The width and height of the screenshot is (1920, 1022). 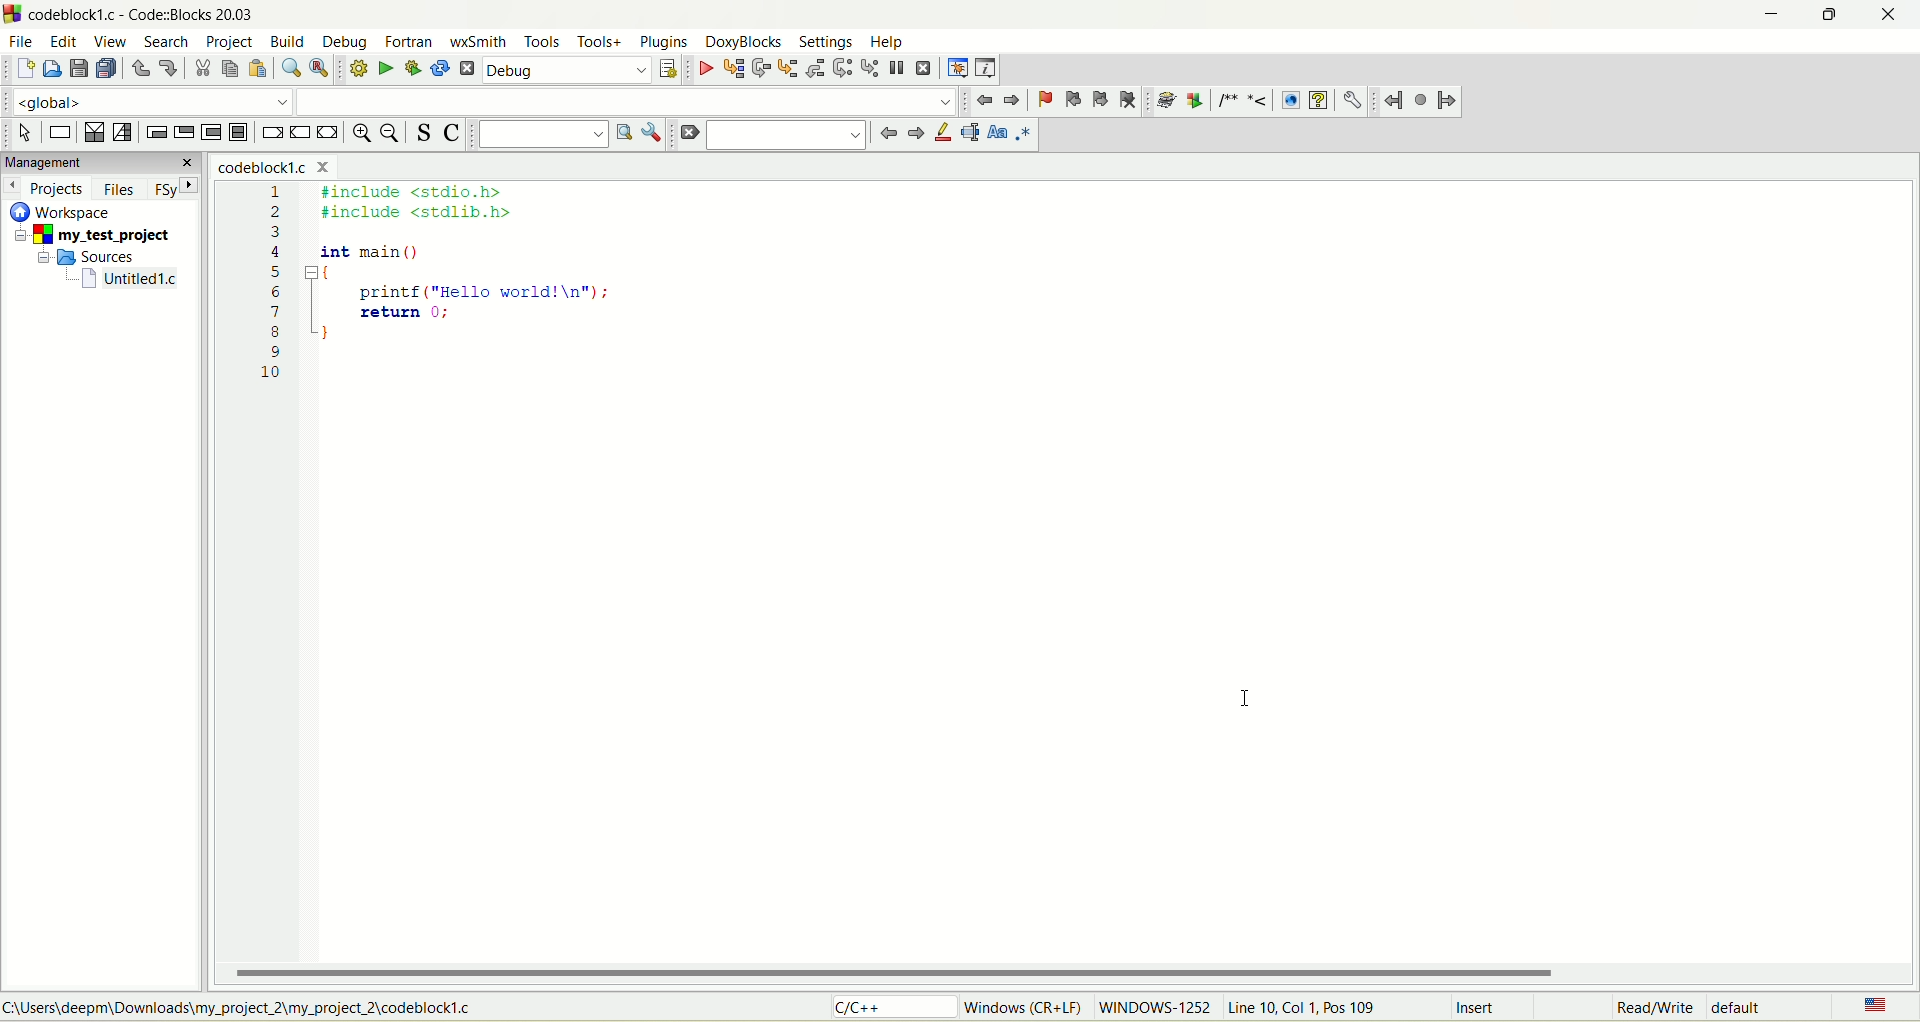 I want to click on CHM, so click(x=1318, y=101).